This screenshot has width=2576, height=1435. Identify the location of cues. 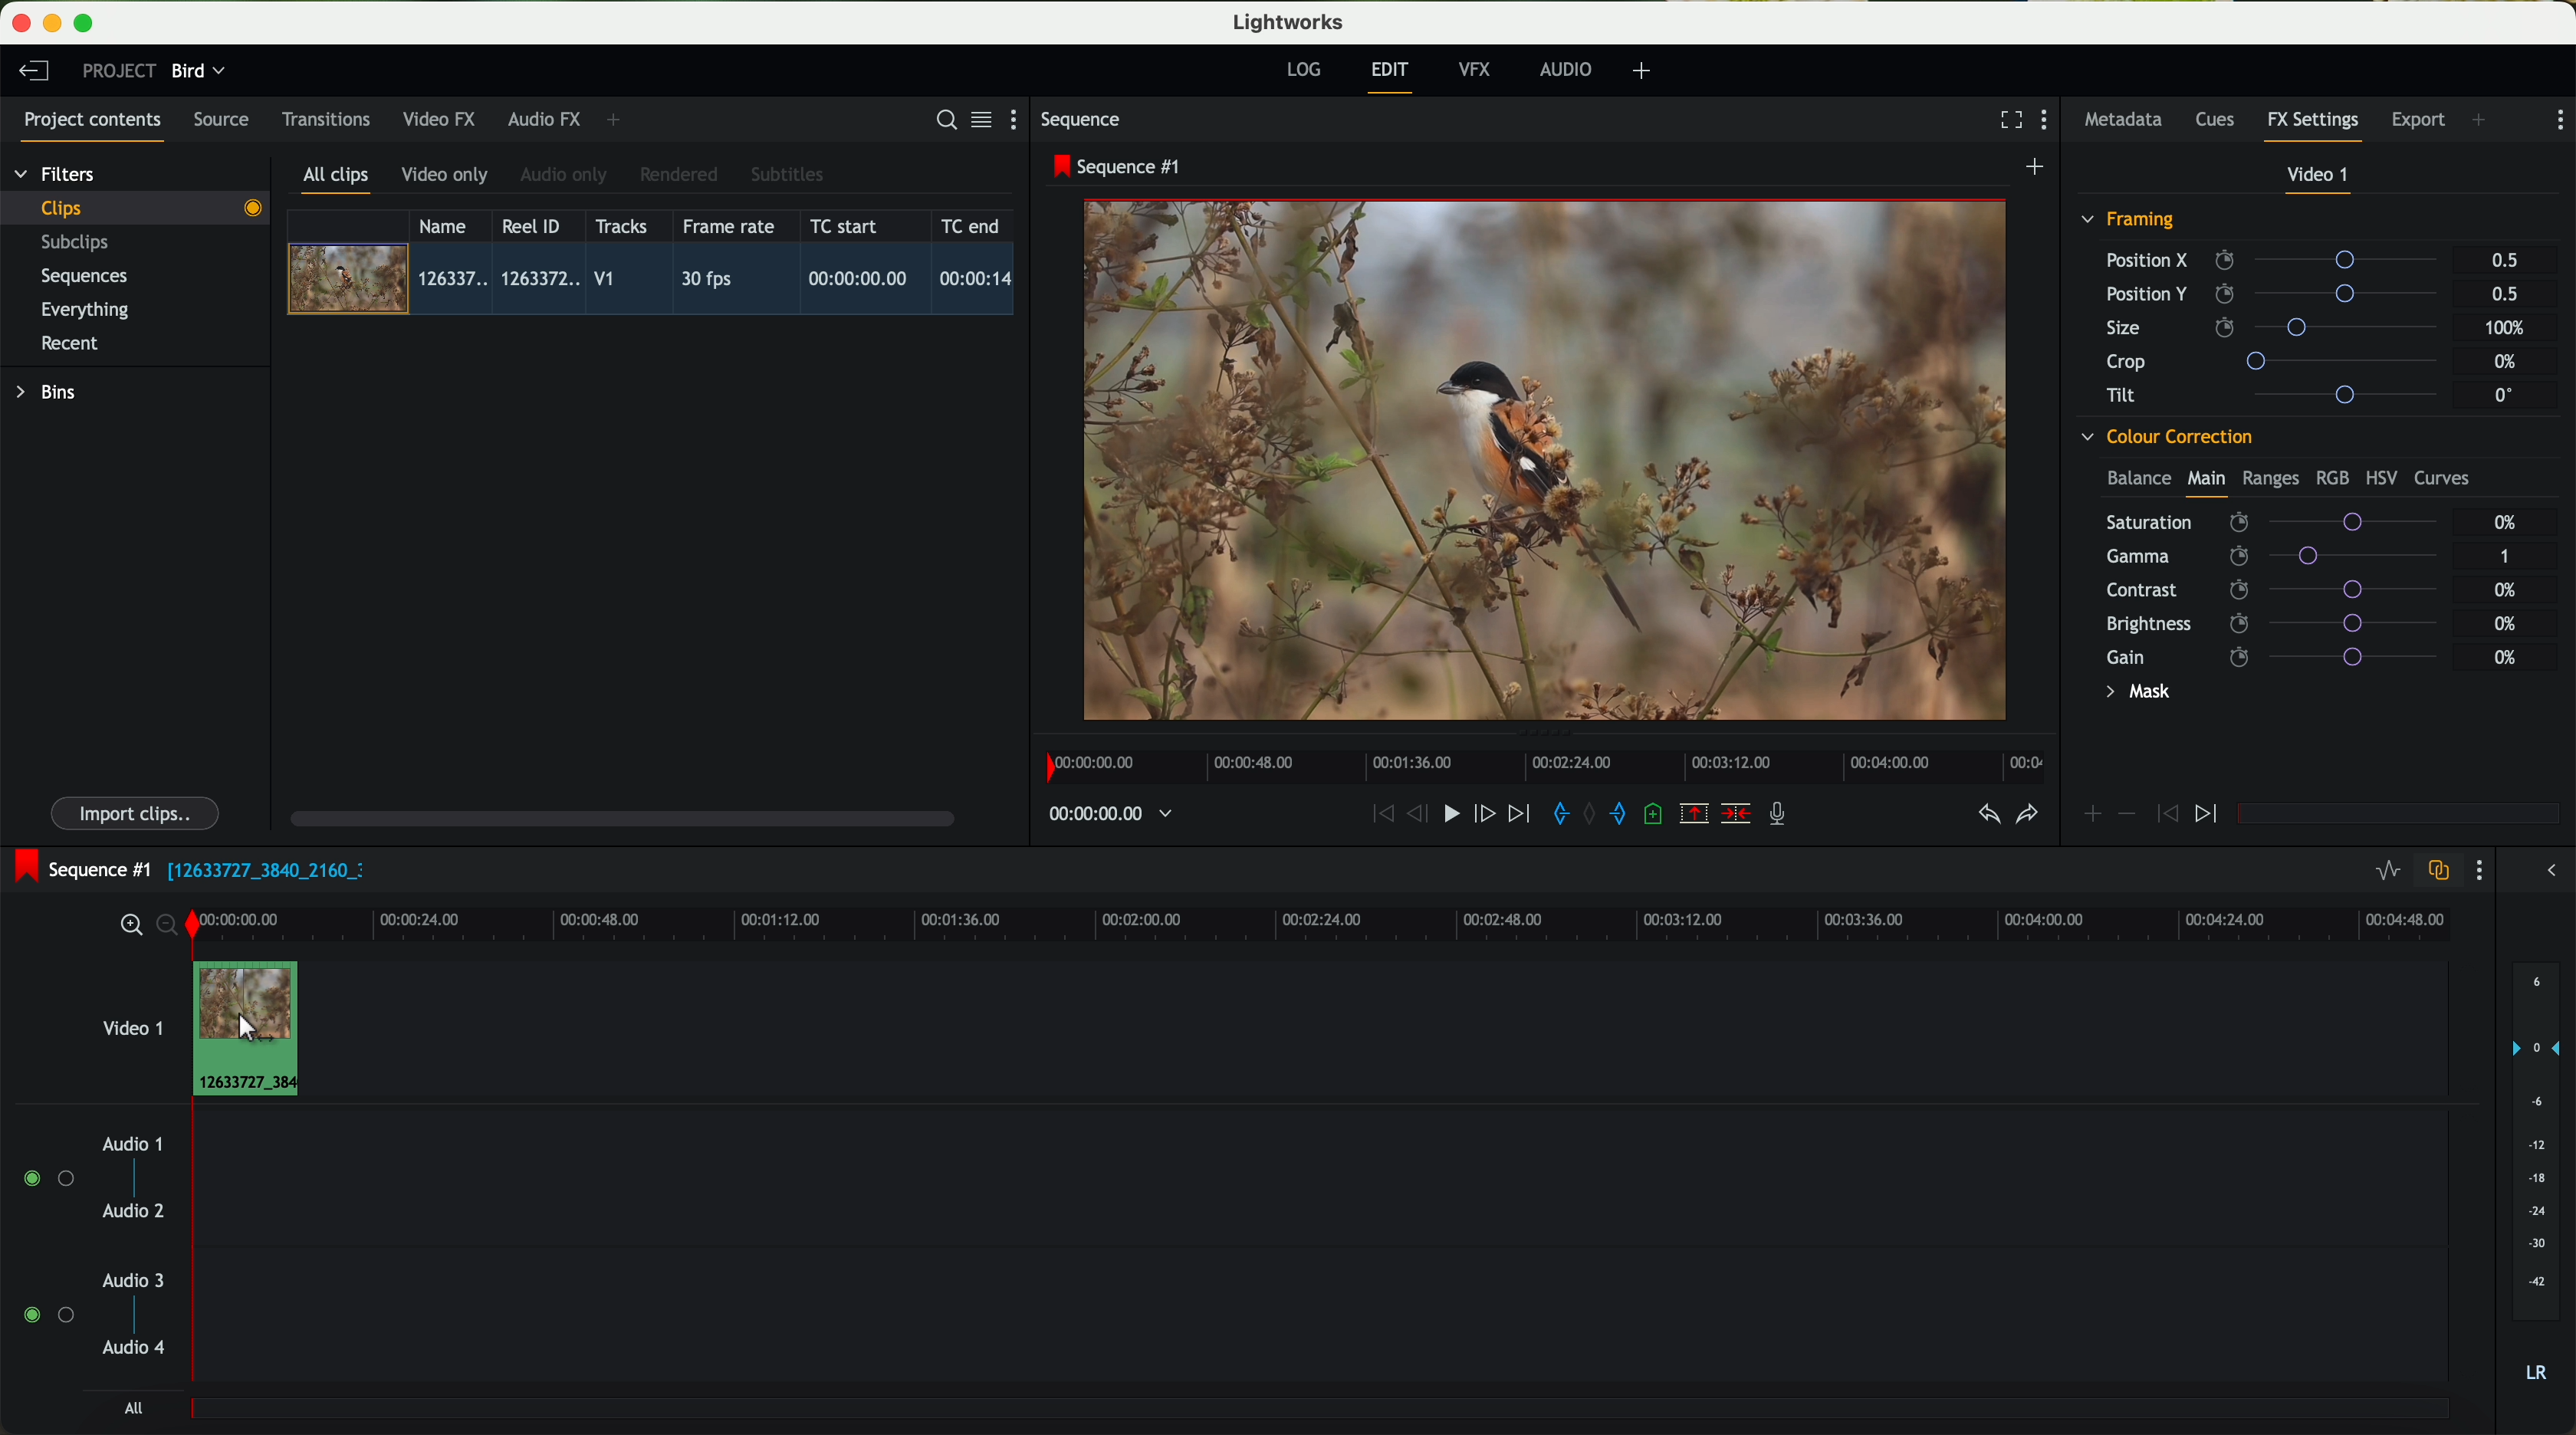
(2221, 121).